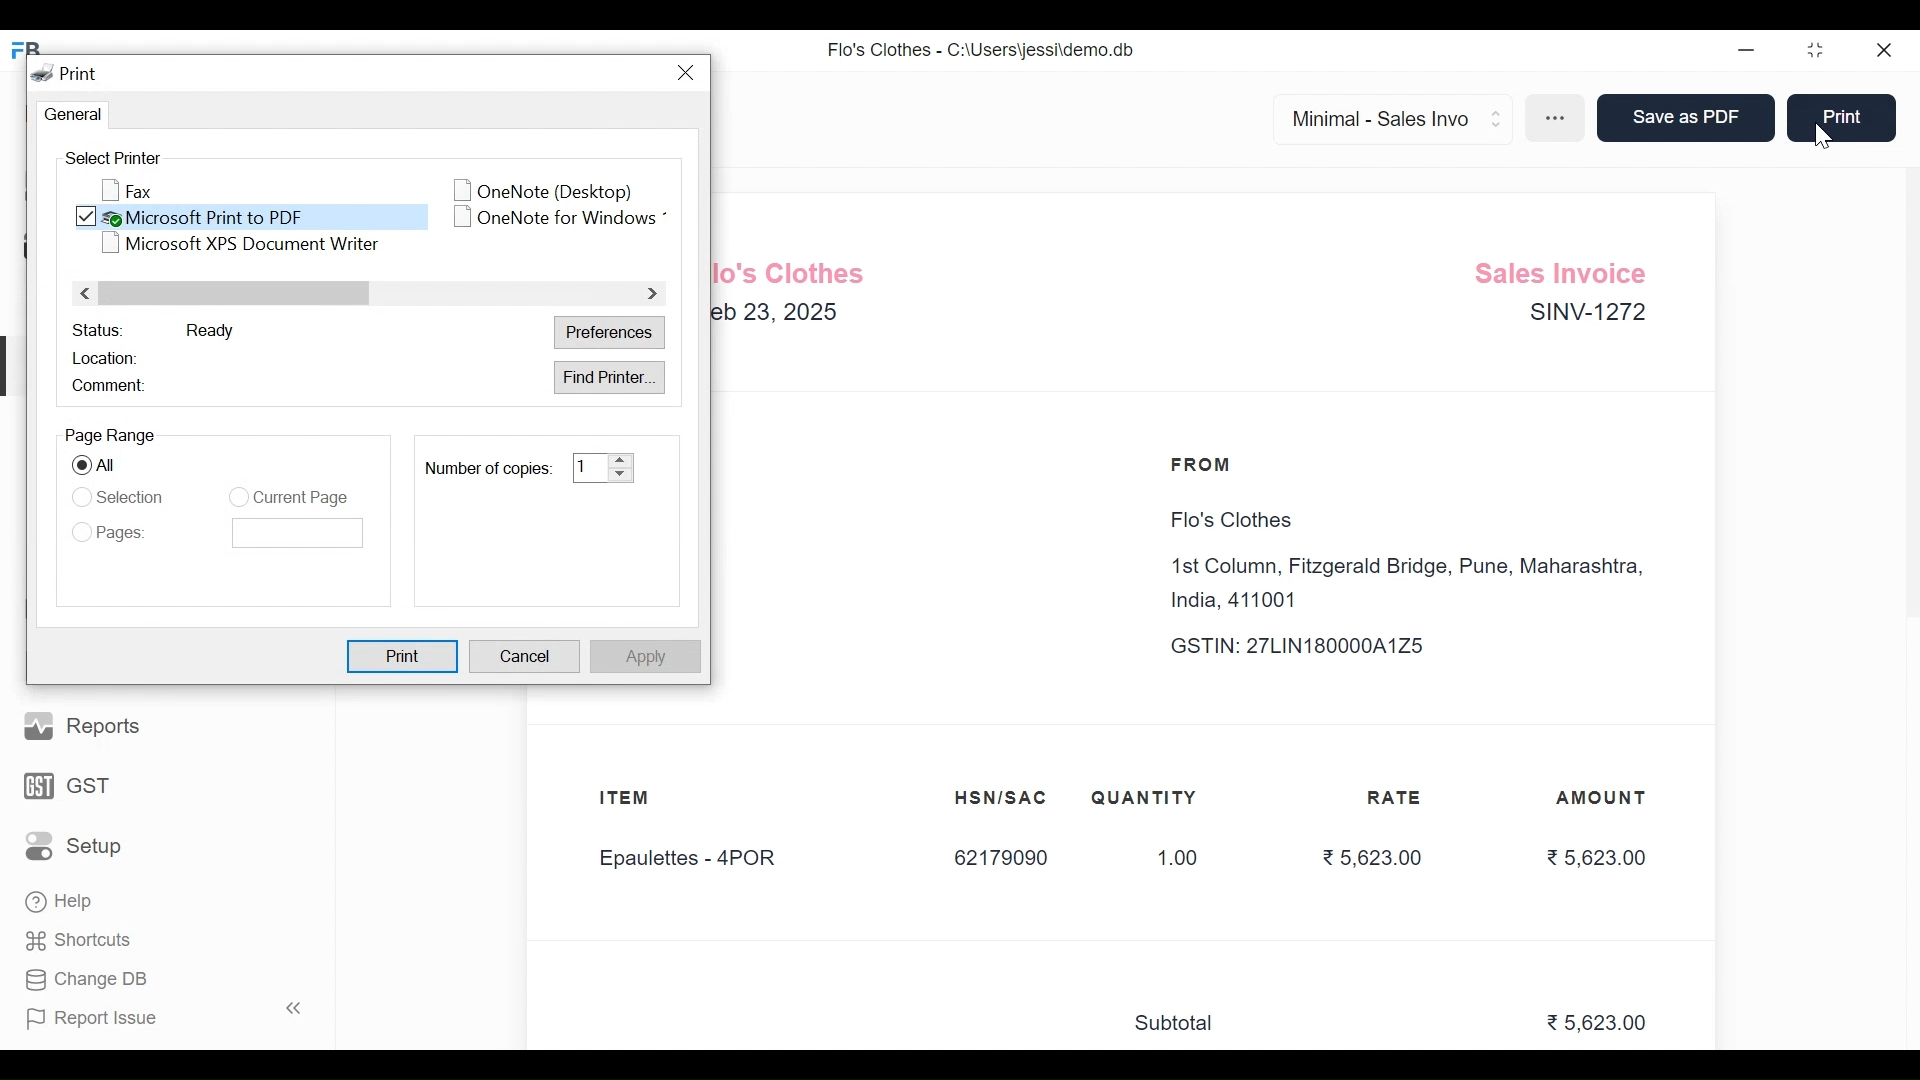 This screenshot has width=1920, height=1080. I want to click on Epaulettes - 4POR, so click(699, 860).